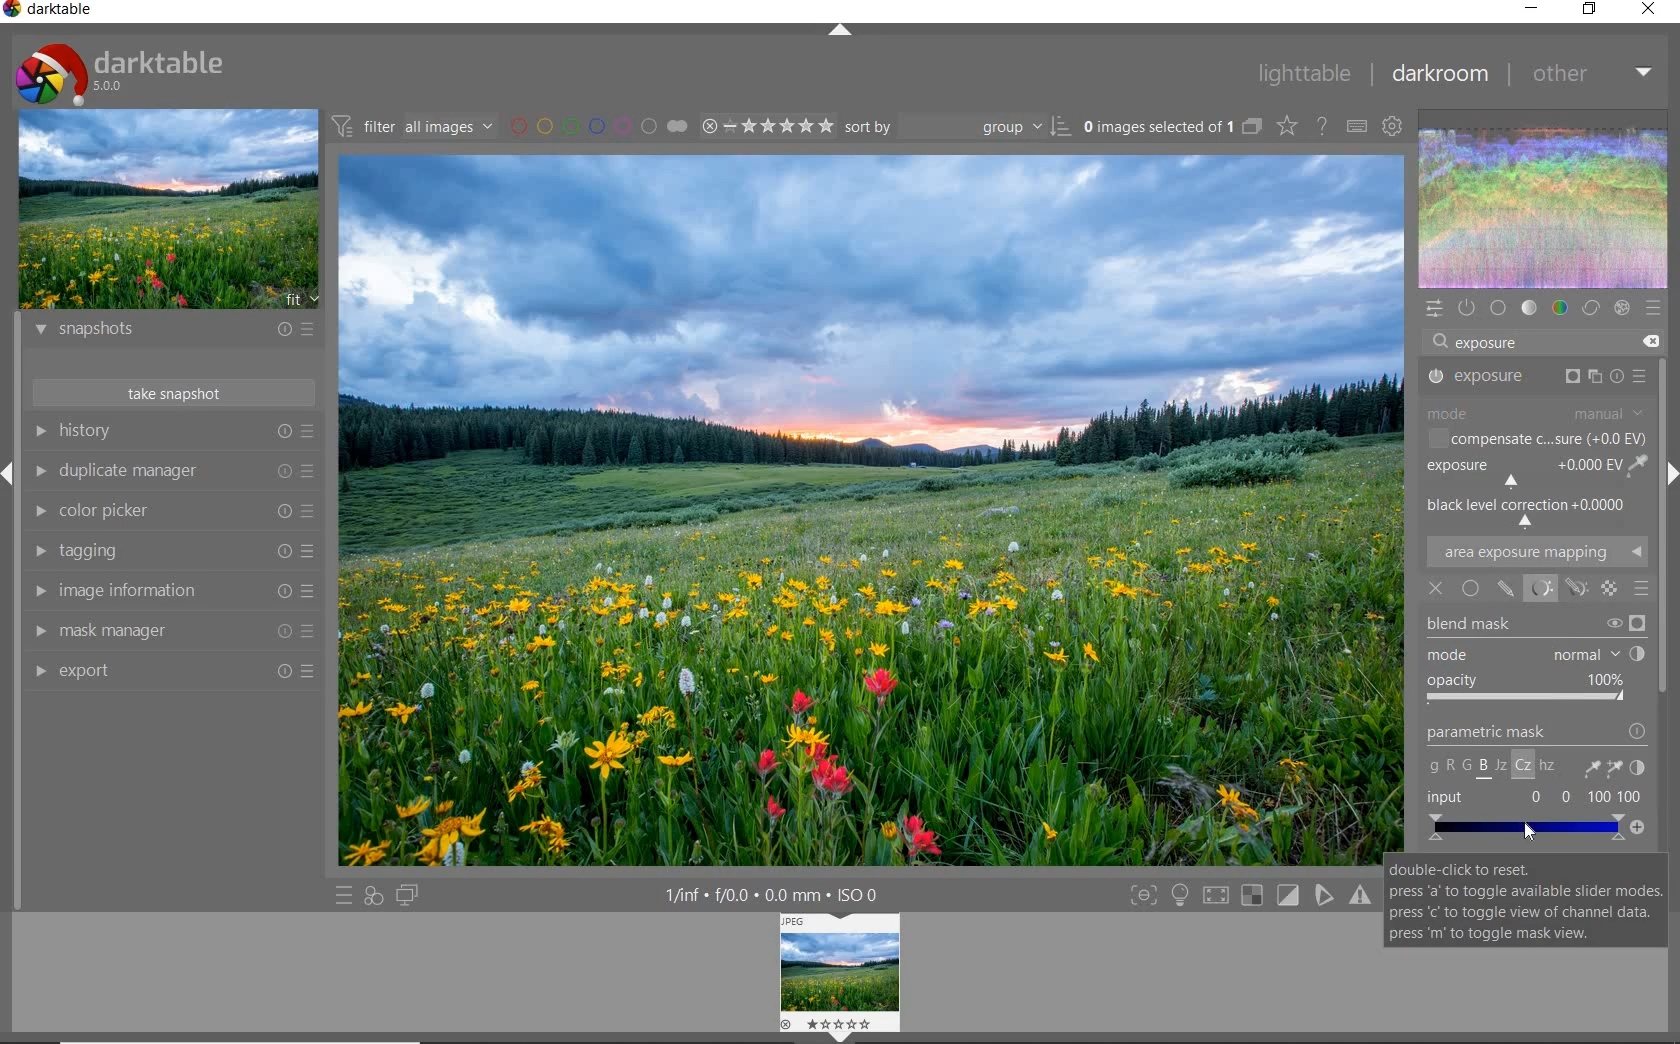 The width and height of the screenshot is (1680, 1044). What do you see at coordinates (597, 126) in the screenshot?
I see `filter by image color` at bounding box center [597, 126].